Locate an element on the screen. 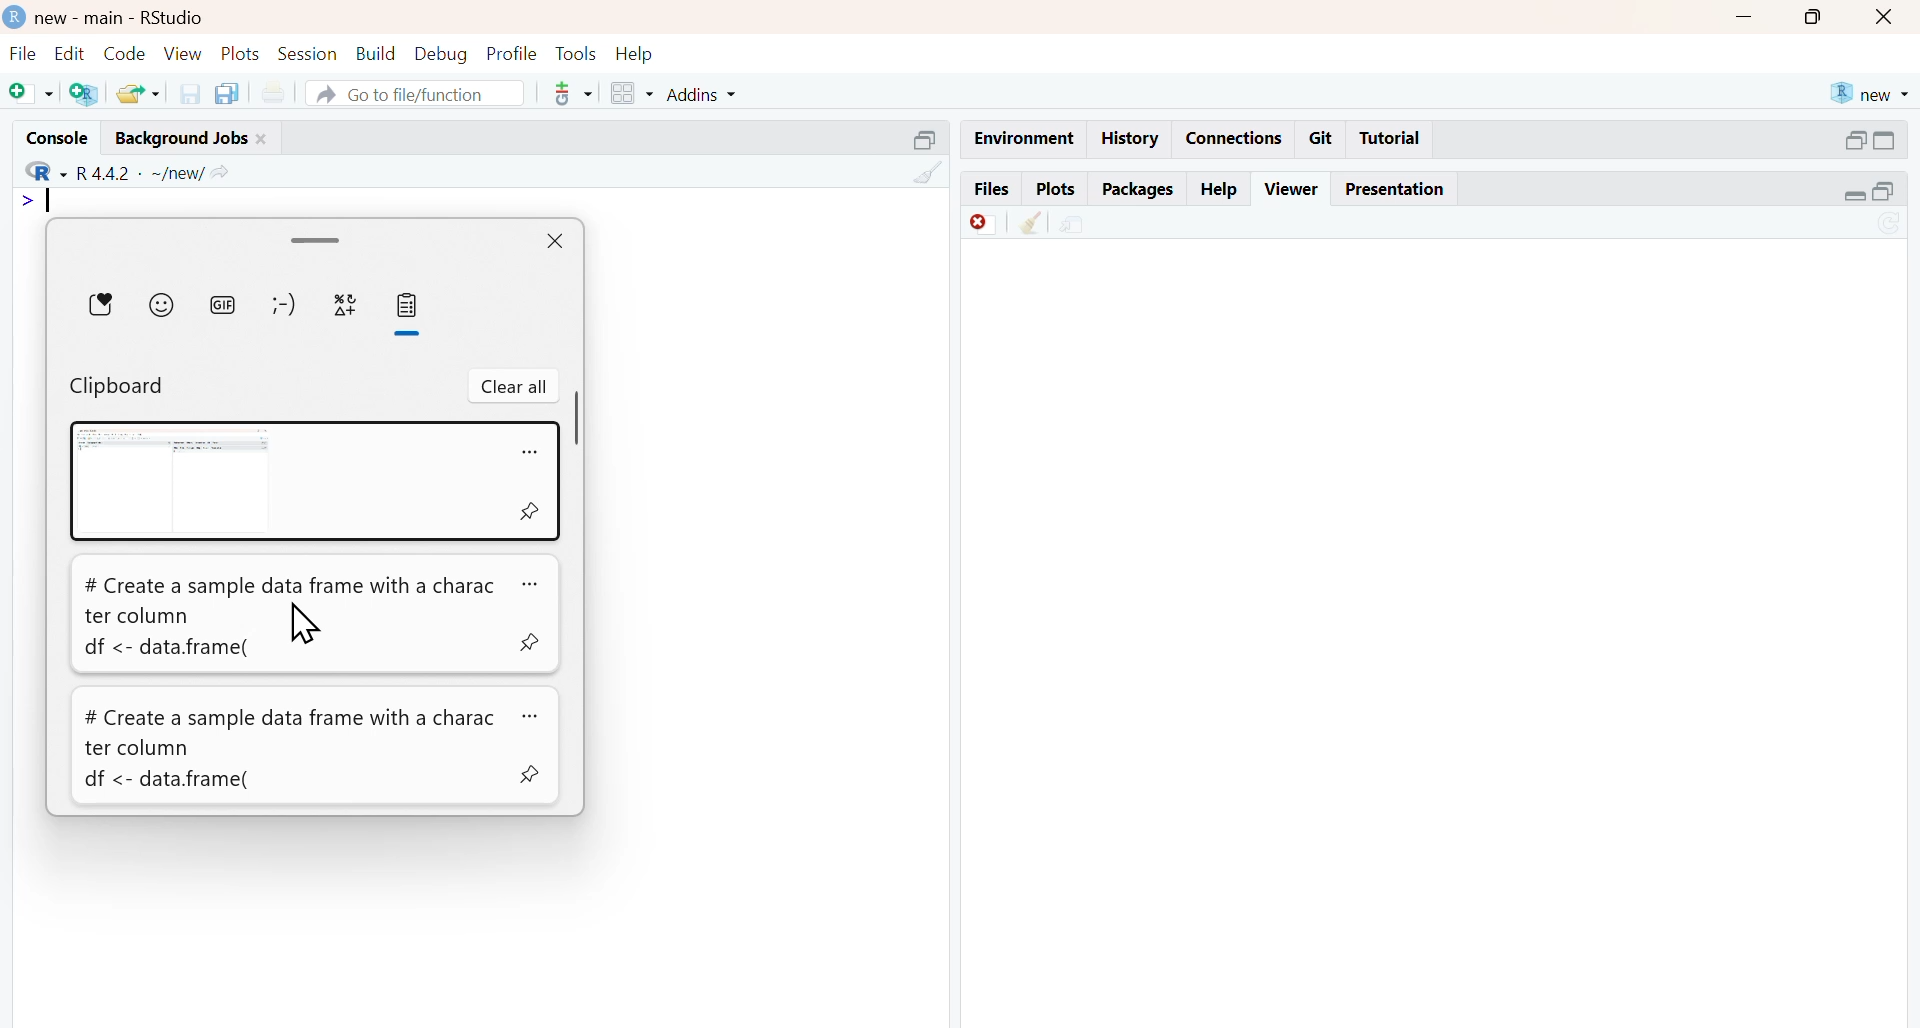 Image resolution: width=1920 pixels, height=1028 pixels. > is located at coordinates (27, 200).